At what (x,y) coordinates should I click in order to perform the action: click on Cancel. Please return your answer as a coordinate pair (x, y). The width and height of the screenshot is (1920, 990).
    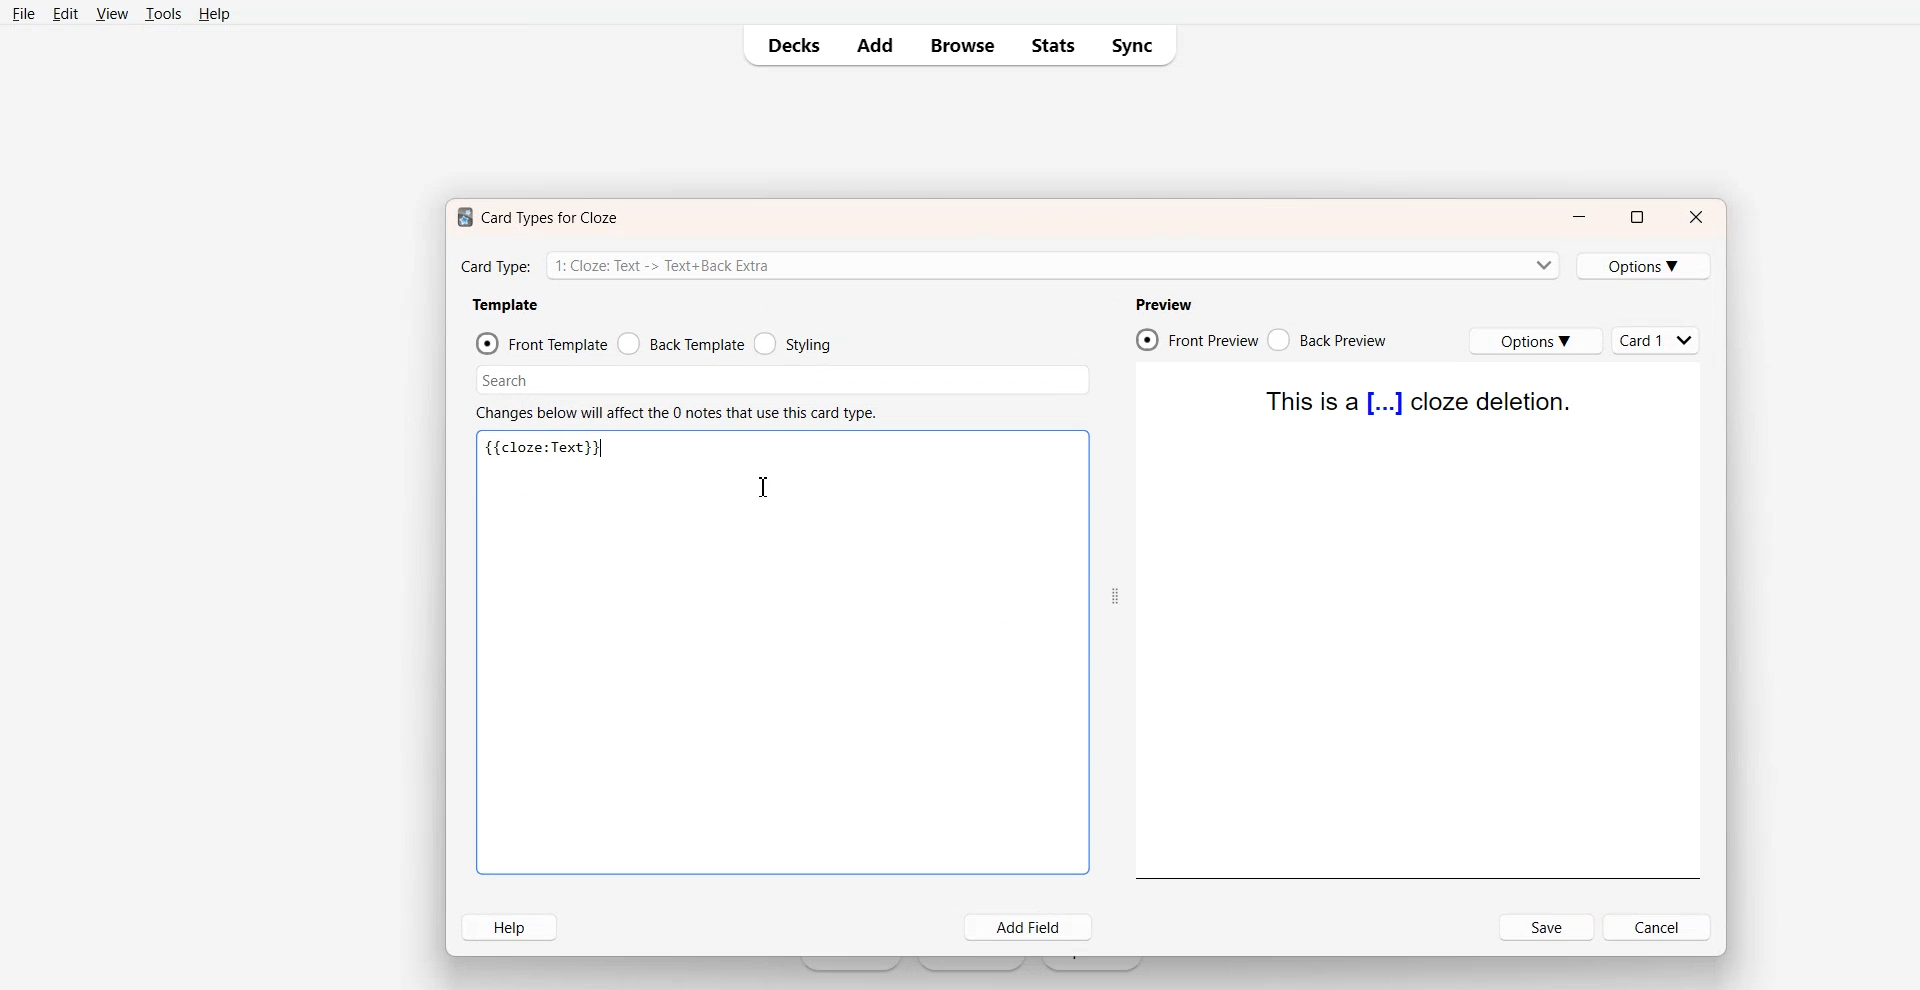
    Looking at the image, I should click on (1659, 927).